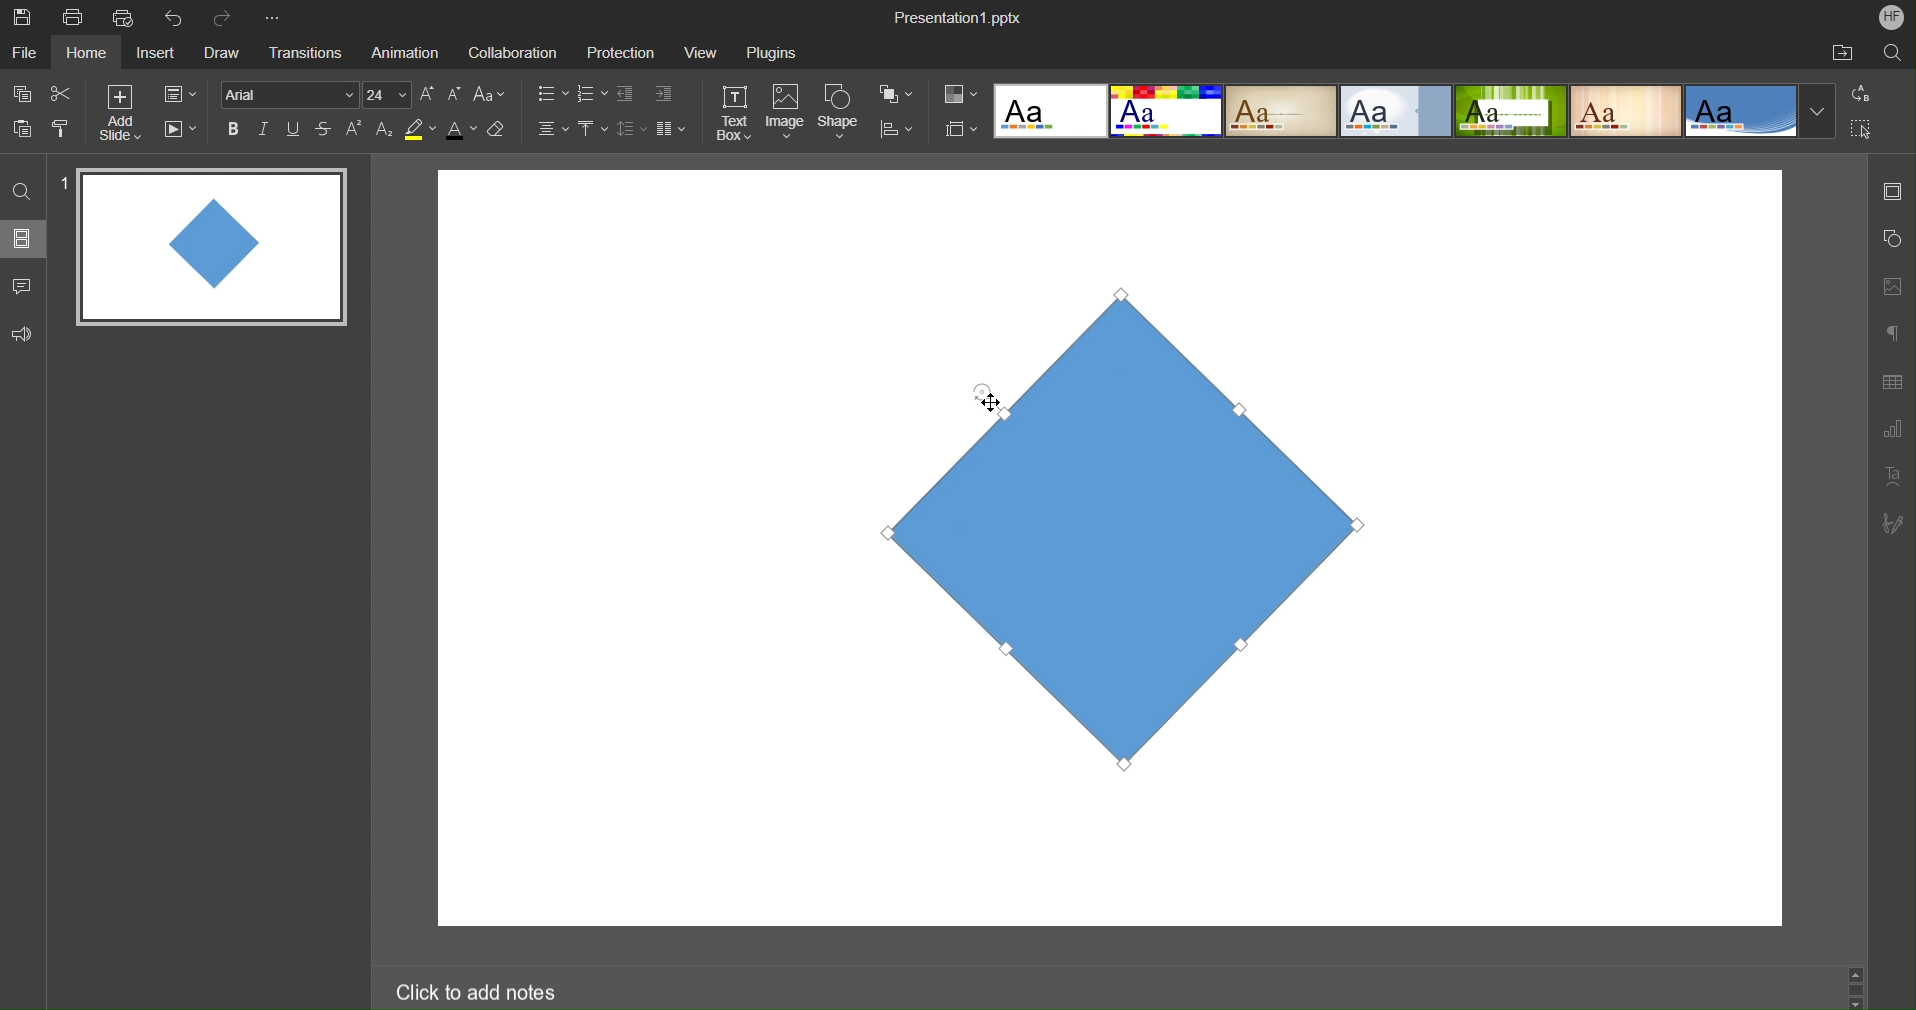 The width and height of the screenshot is (1916, 1010). I want to click on Colors, so click(959, 93).